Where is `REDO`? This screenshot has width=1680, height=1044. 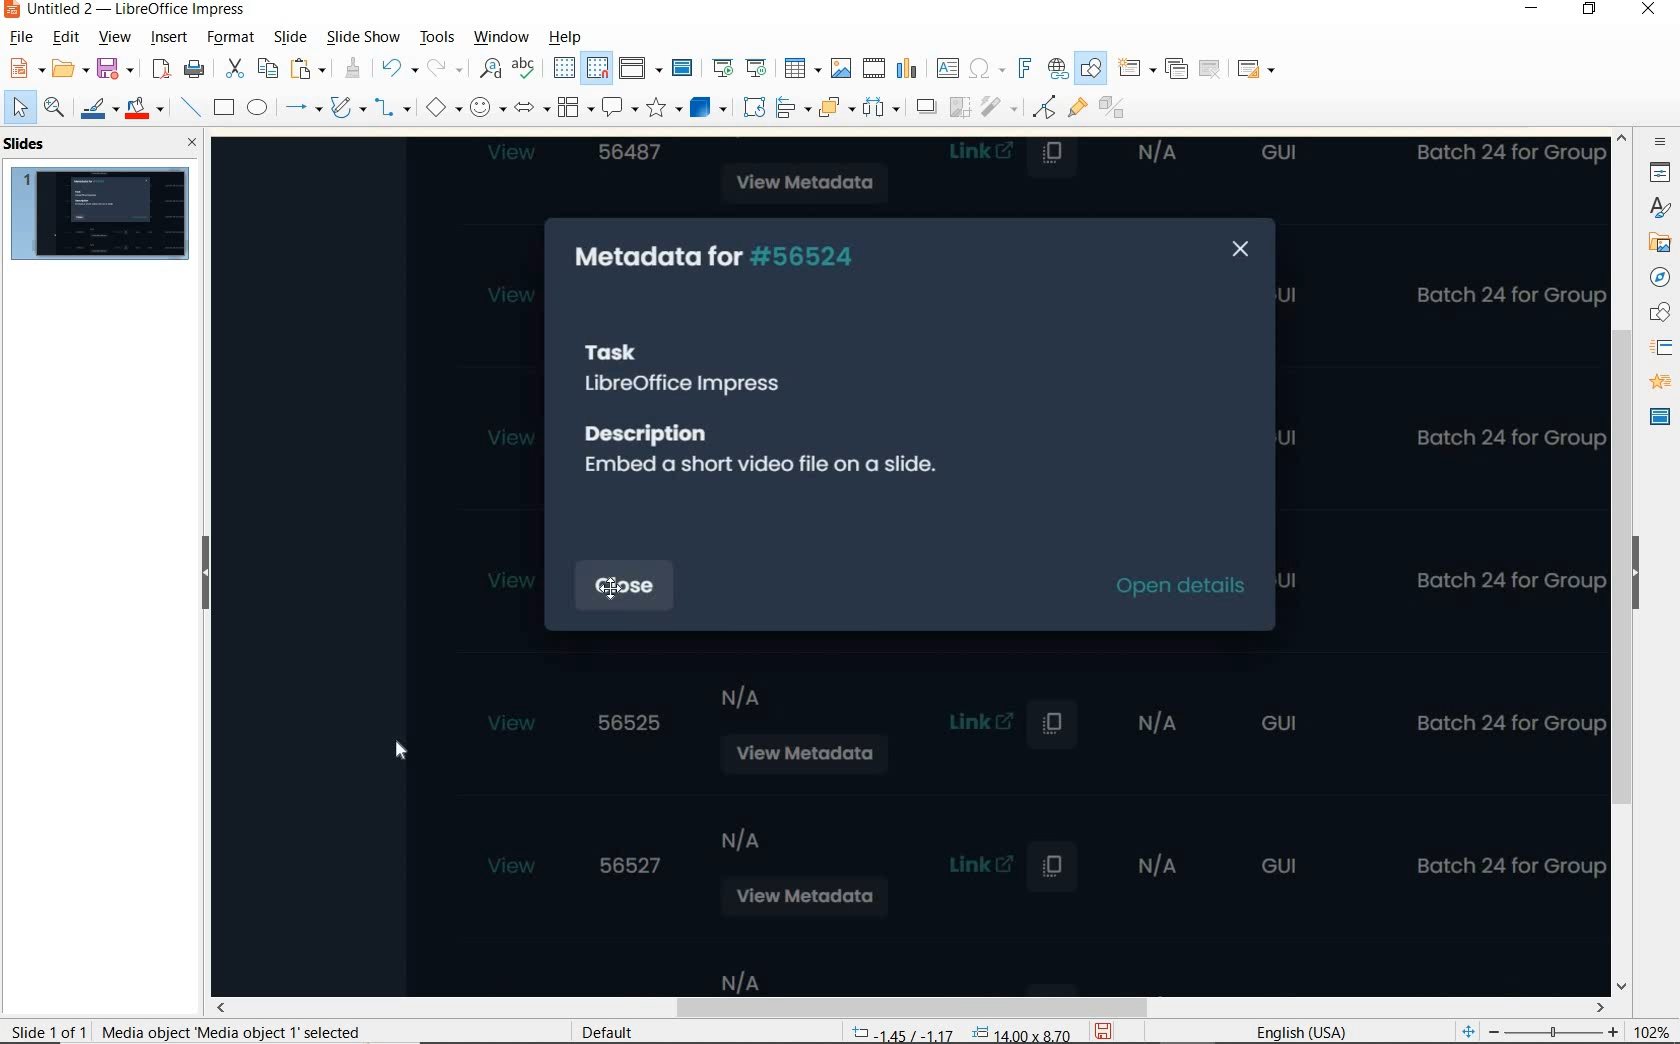
REDO is located at coordinates (446, 69).